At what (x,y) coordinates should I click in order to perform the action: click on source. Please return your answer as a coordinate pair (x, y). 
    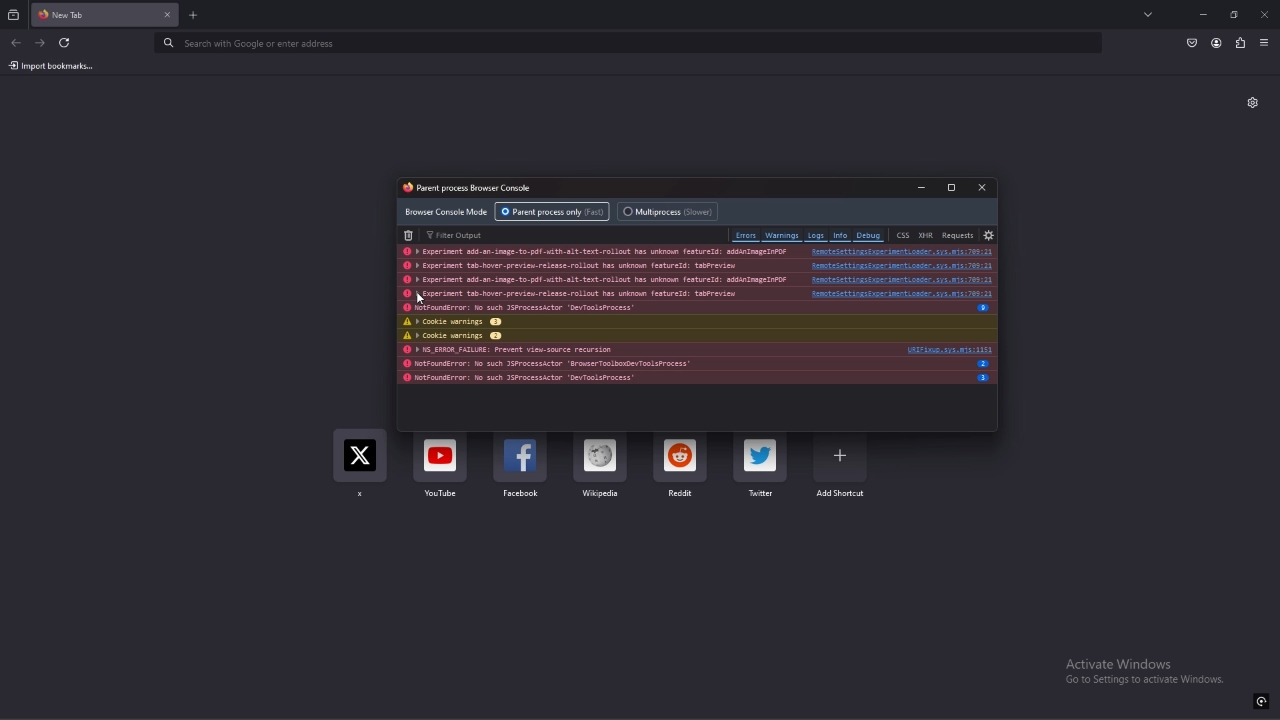
    Looking at the image, I should click on (896, 292).